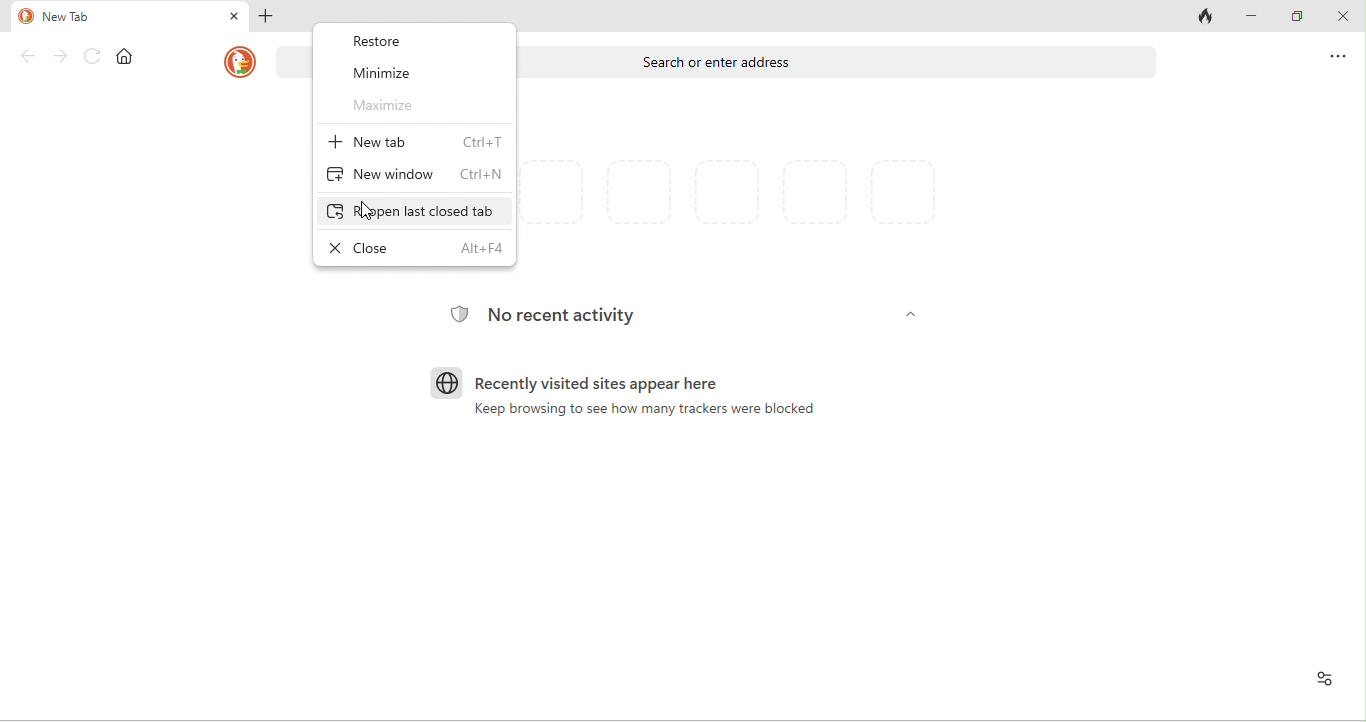  Describe the element at coordinates (411, 212) in the screenshot. I see `reopen closed tab` at that location.